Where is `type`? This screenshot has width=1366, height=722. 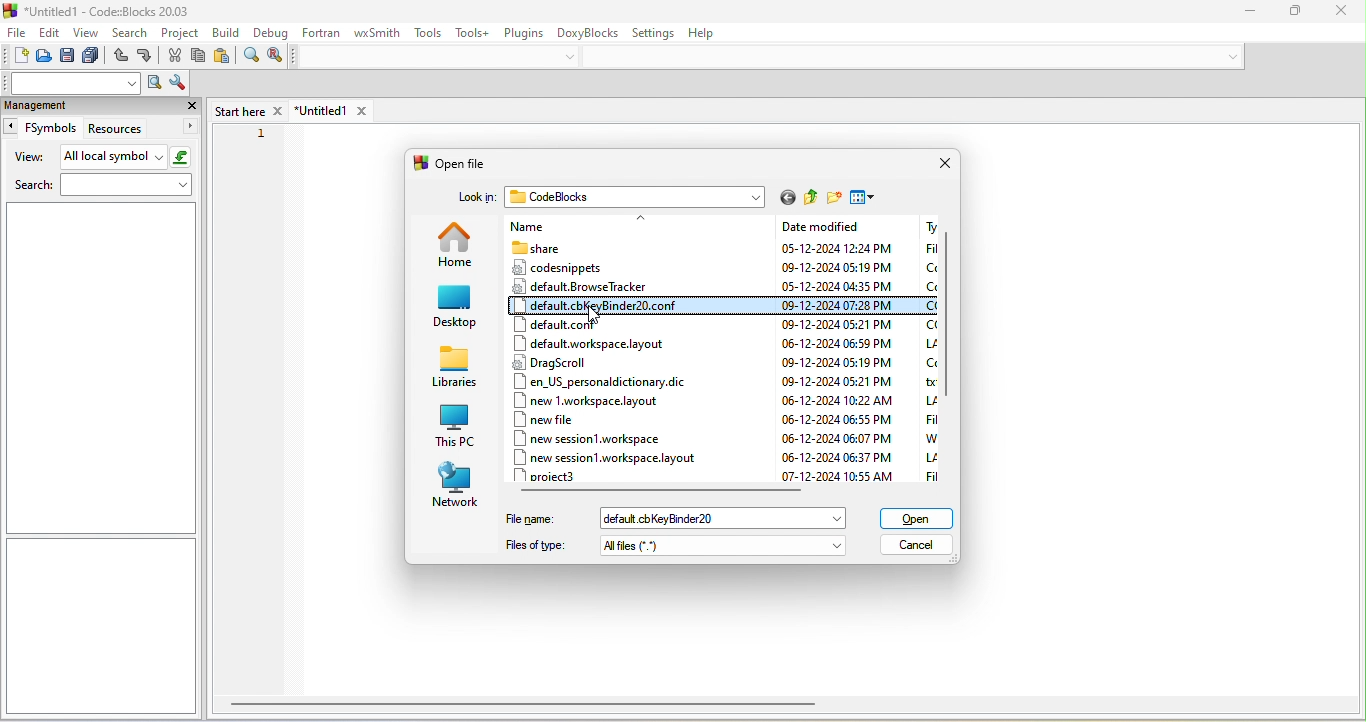 type is located at coordinates (925, 349).